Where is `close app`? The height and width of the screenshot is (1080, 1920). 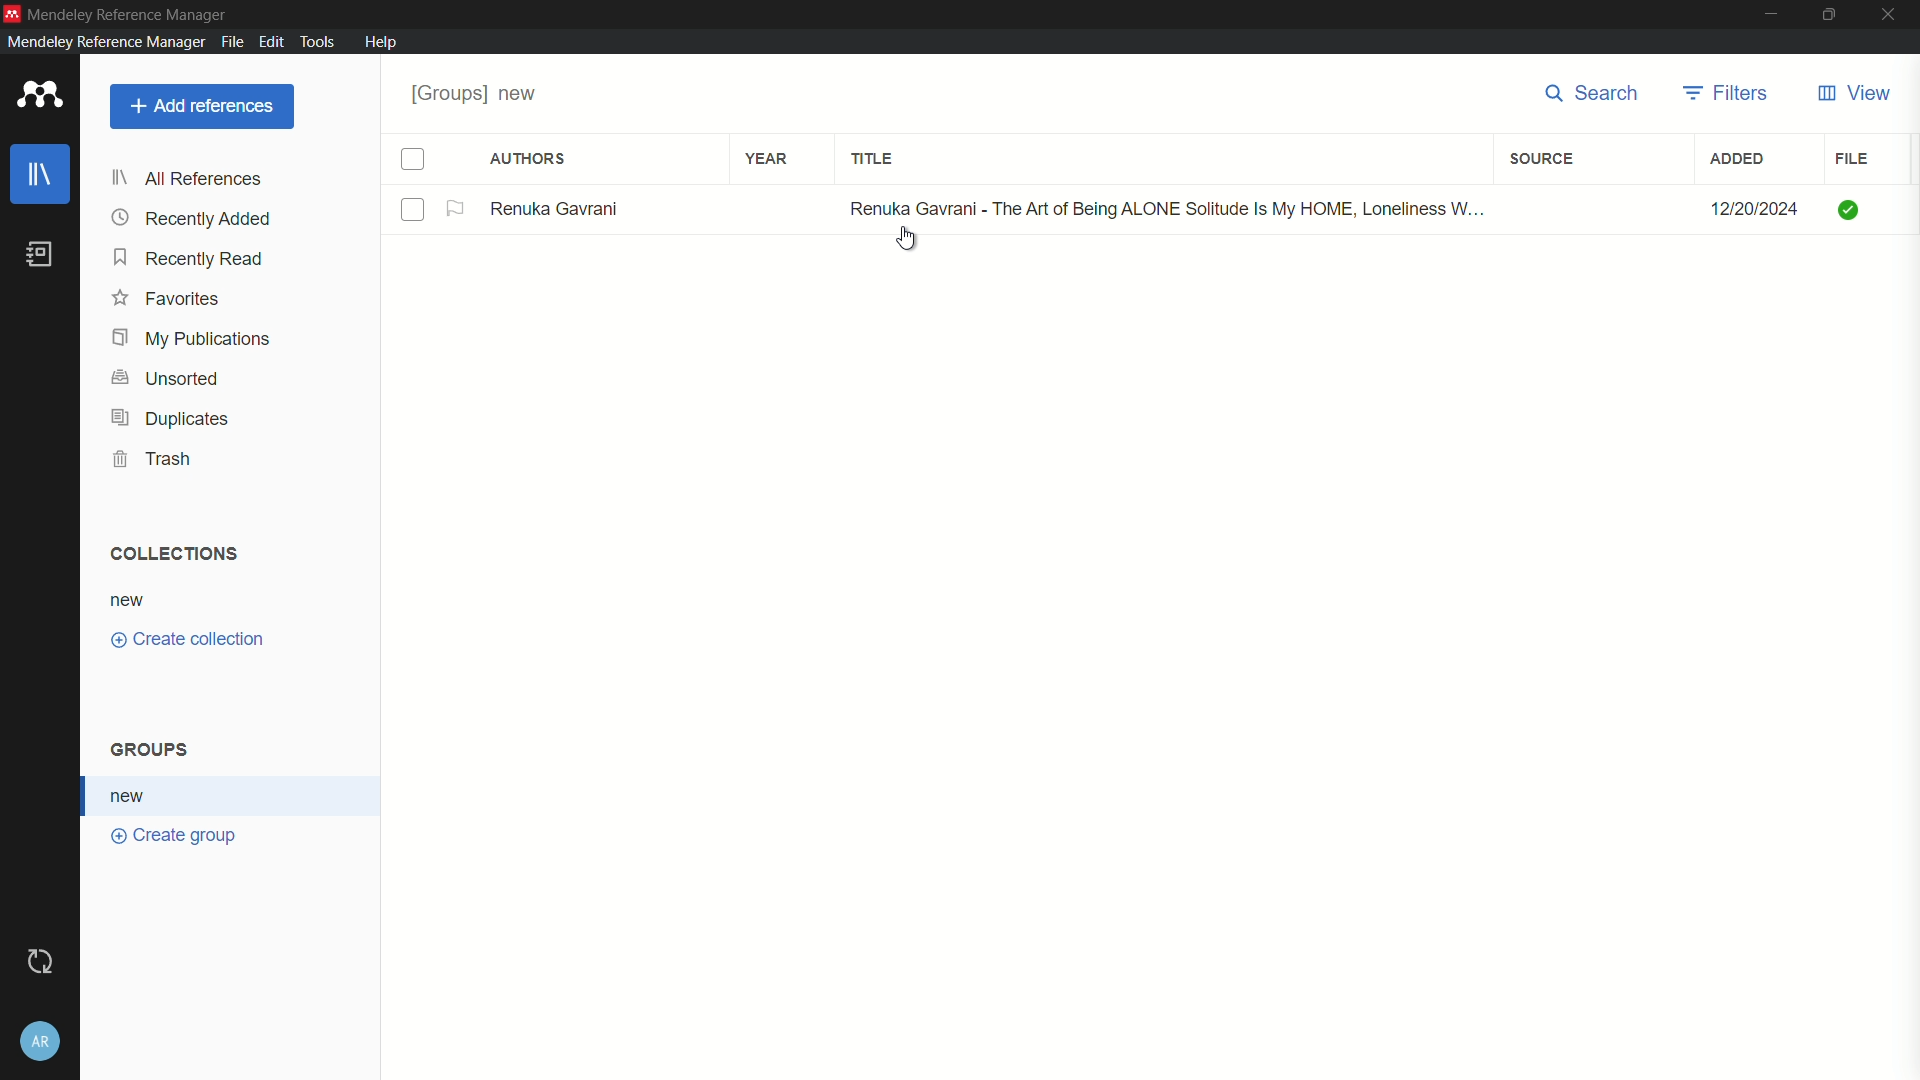 close app is located at coordinates (1892, 14).